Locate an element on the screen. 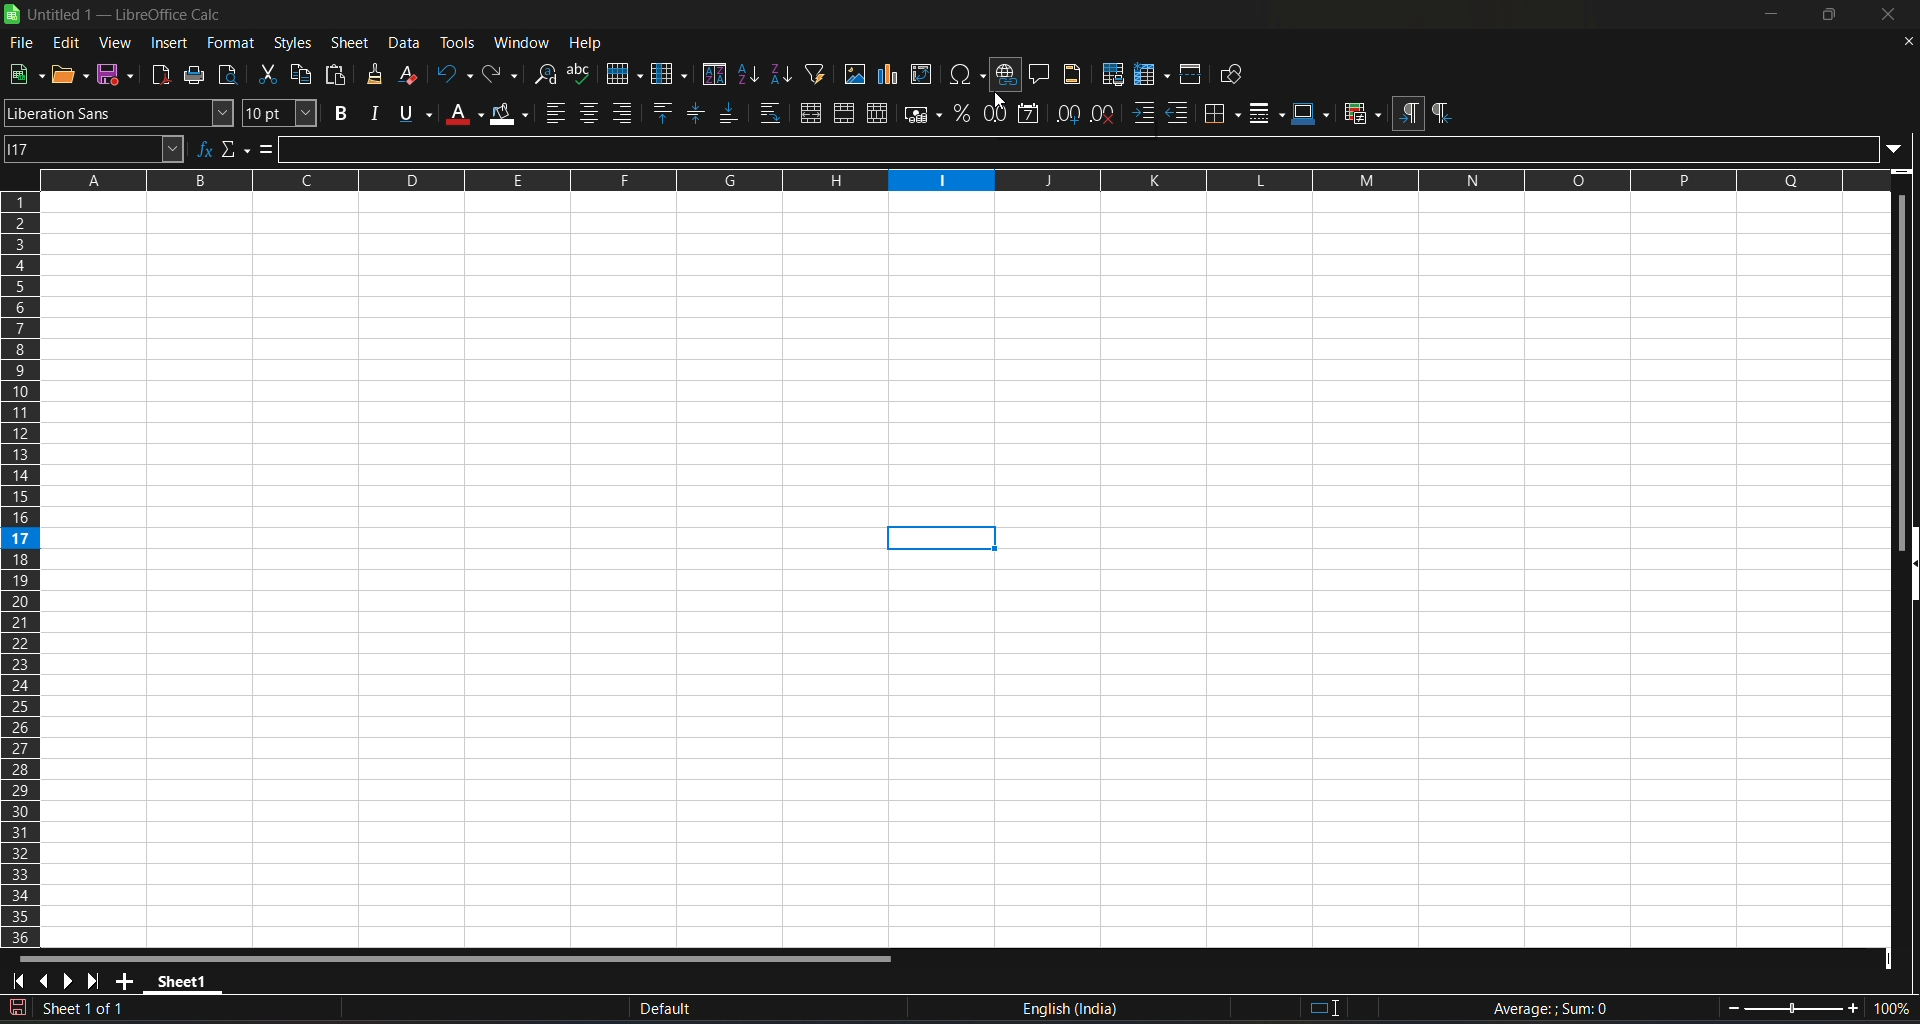 The width and height of the screenshot is (1920, 1024). clone formating is located at coordinates (374, 75).